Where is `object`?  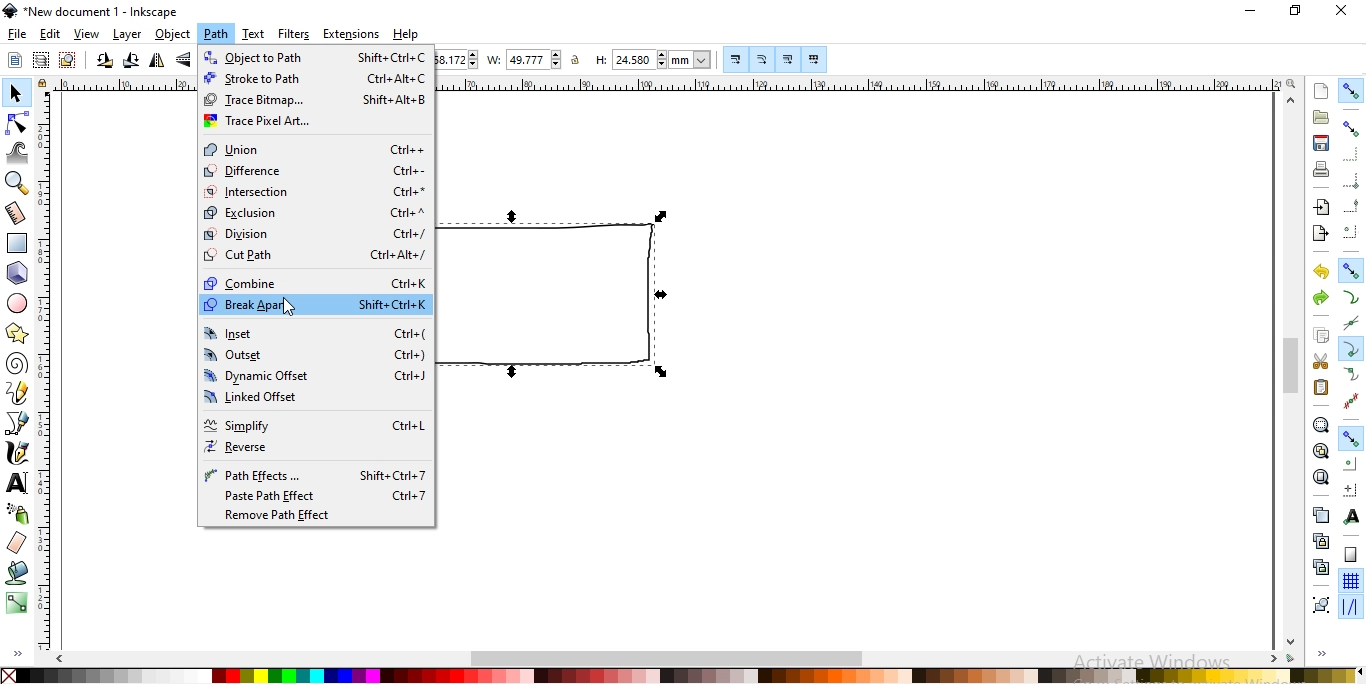
object is located at coordinates (172, 34).